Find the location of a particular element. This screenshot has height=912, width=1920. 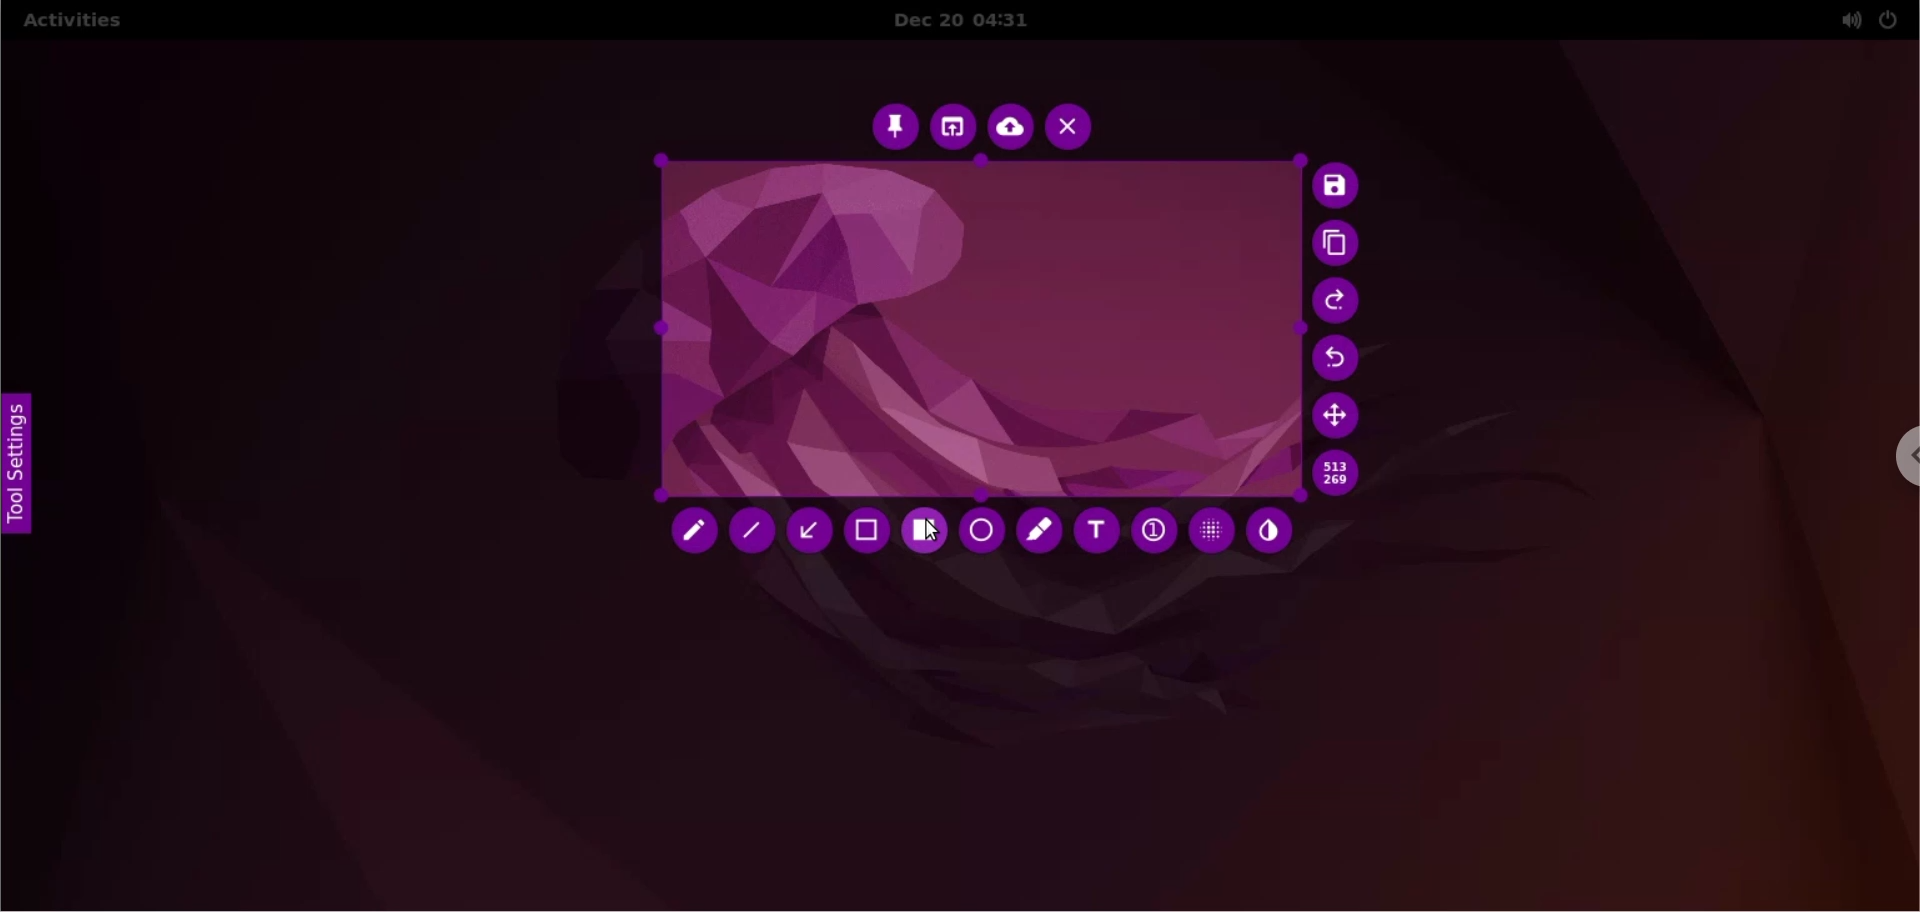

circle tool is located at coordinates (981, 531).